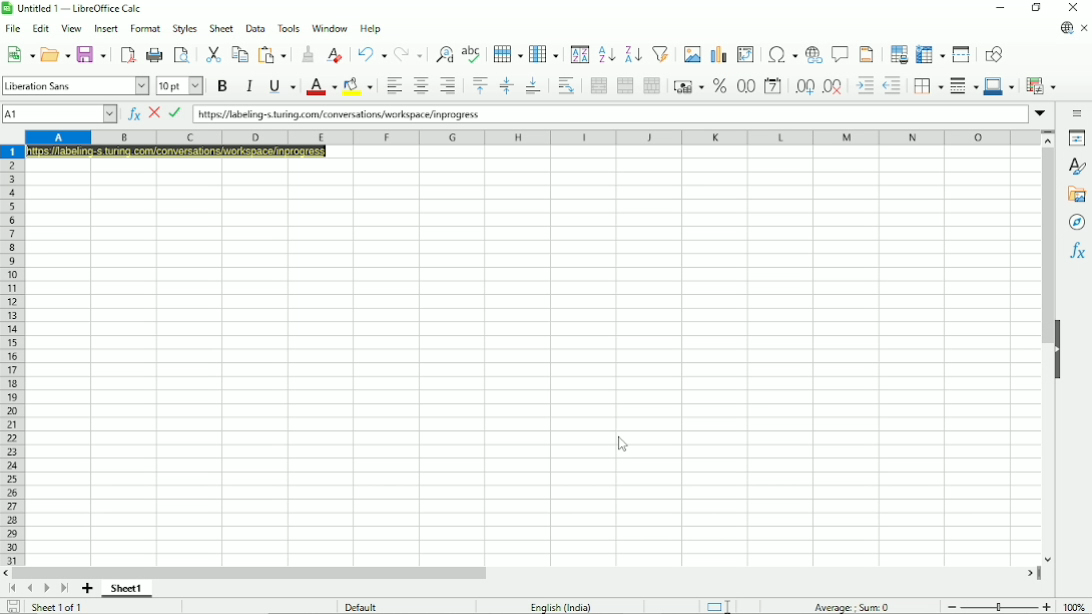 This screenshot has width=1092, height=614. What do you see at coordinates (1001, 8) in the screenshot?
I see `Minimize` at bounding box center [1001, 8].